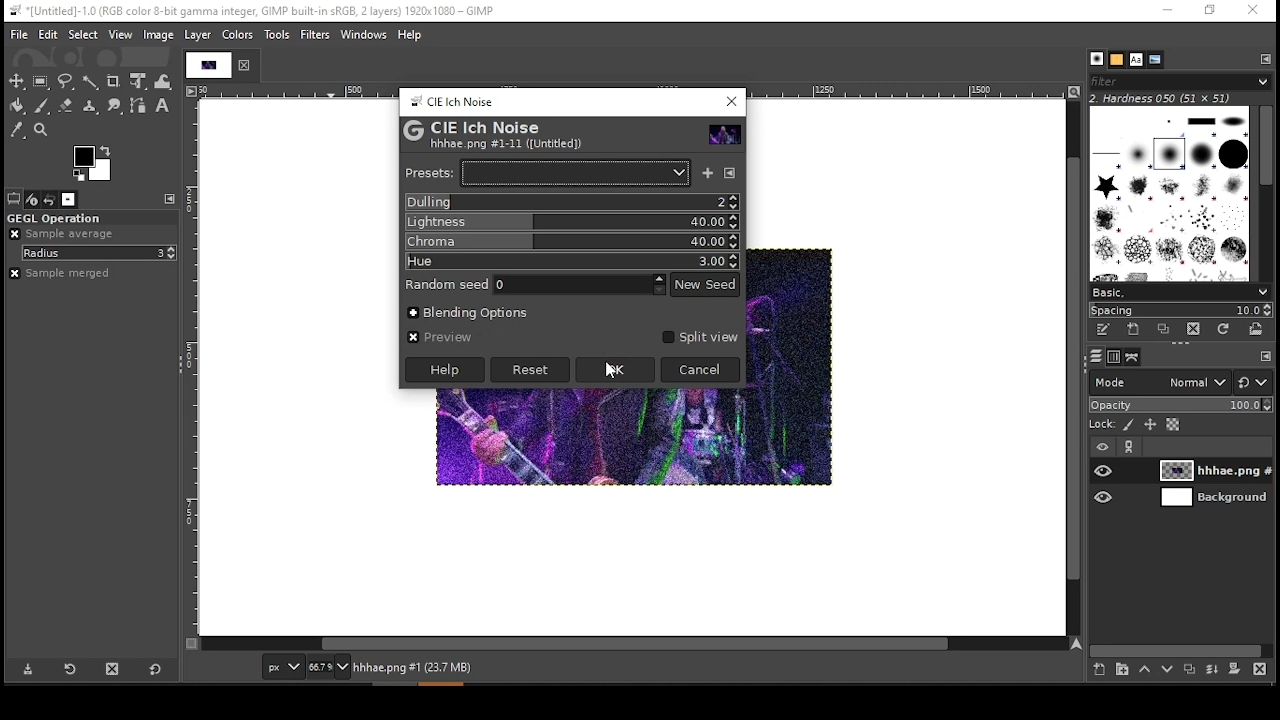 This screenshot has height=720, width=1280. I want to click on text tool, so click(162, 106).